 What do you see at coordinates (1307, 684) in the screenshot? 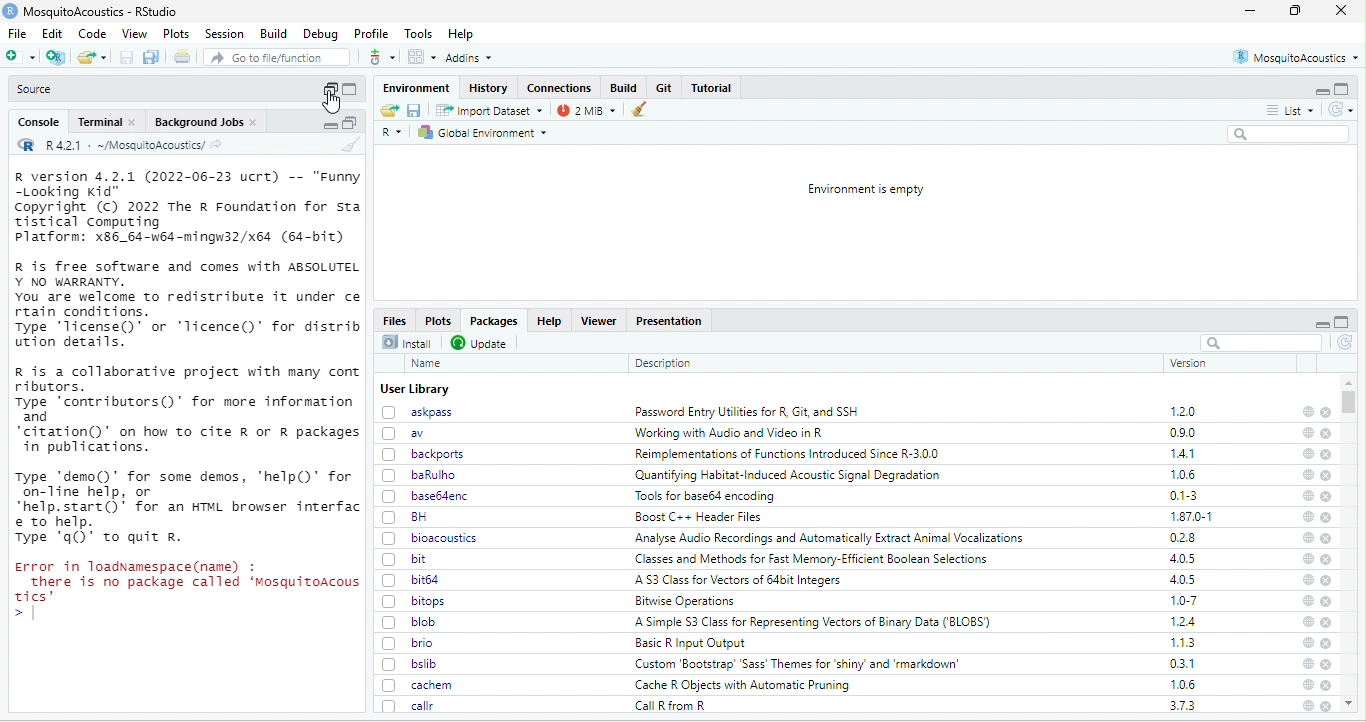
I see `help` at bounding box center [1307, 684].